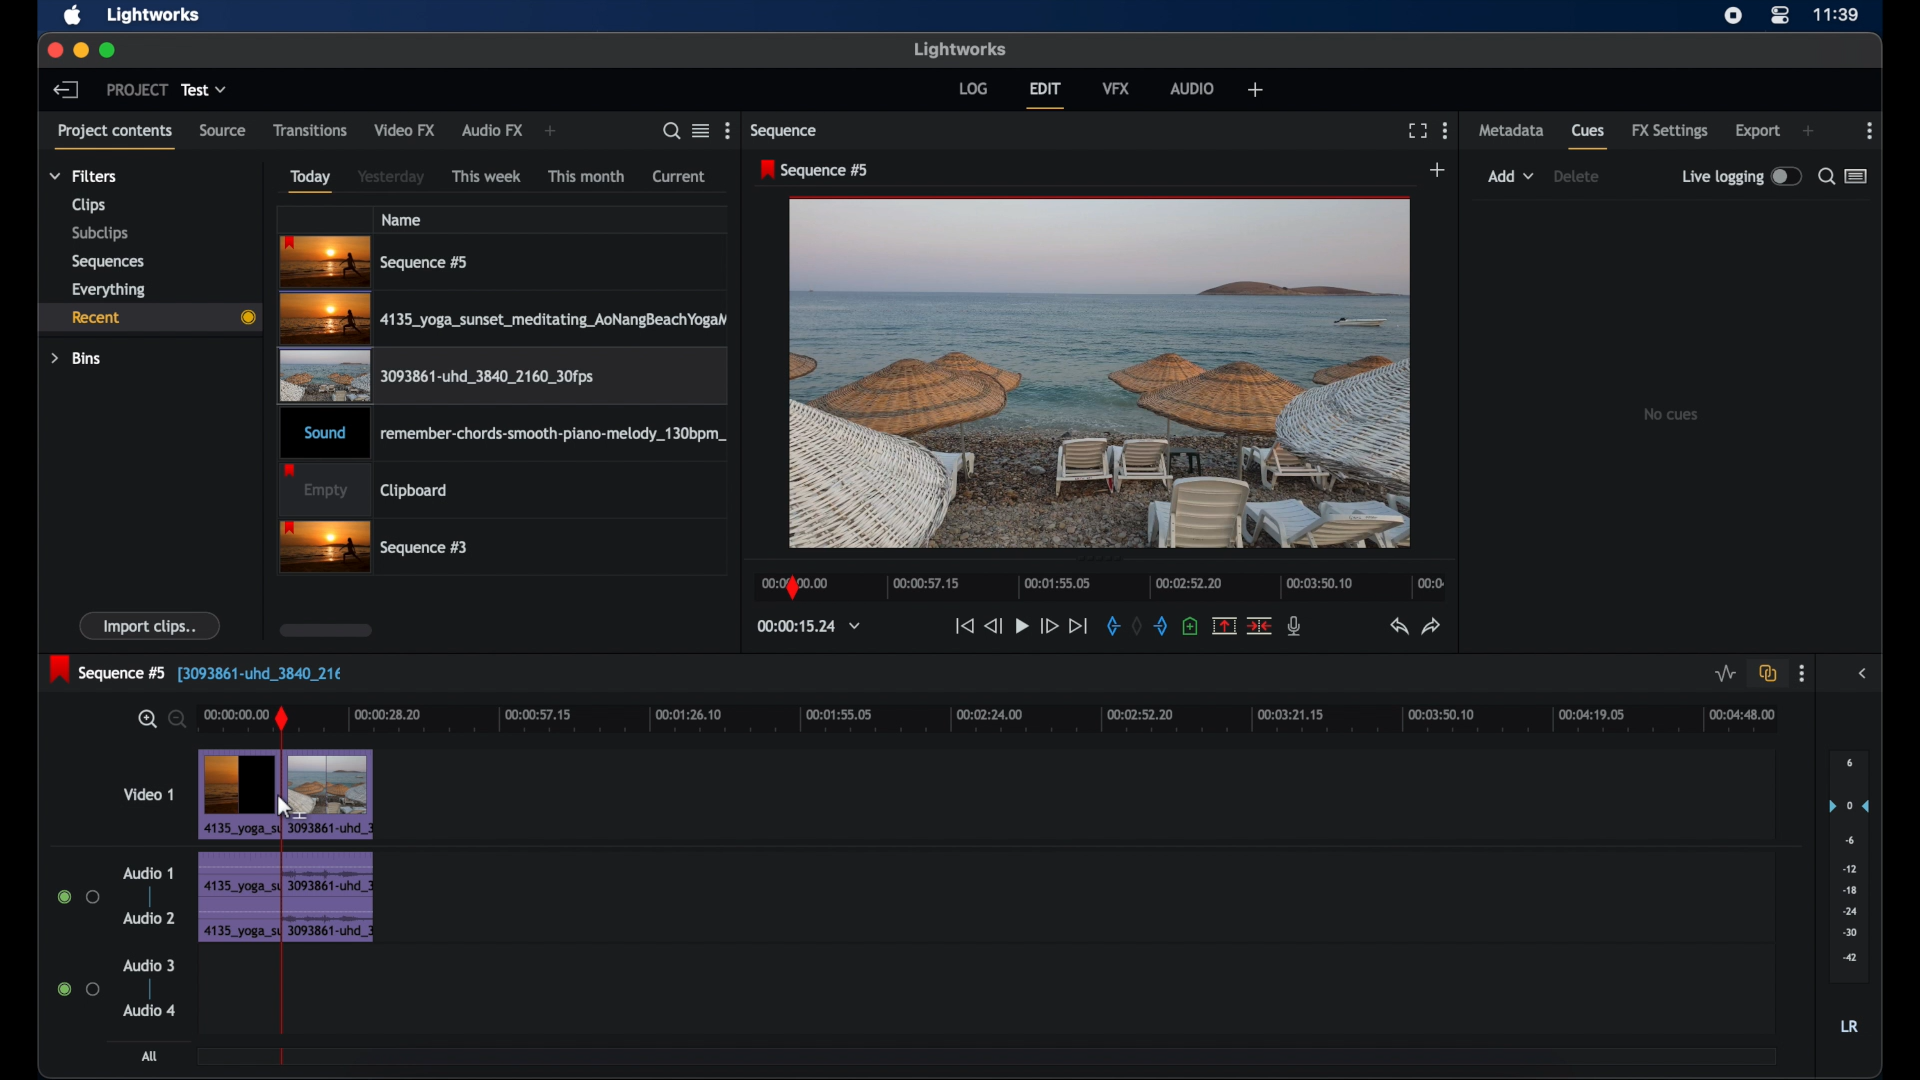 The image size is (1920, 1080). Describe the element at coordinates (500, 434) in the screenshot. I see `audio clip` at that location.